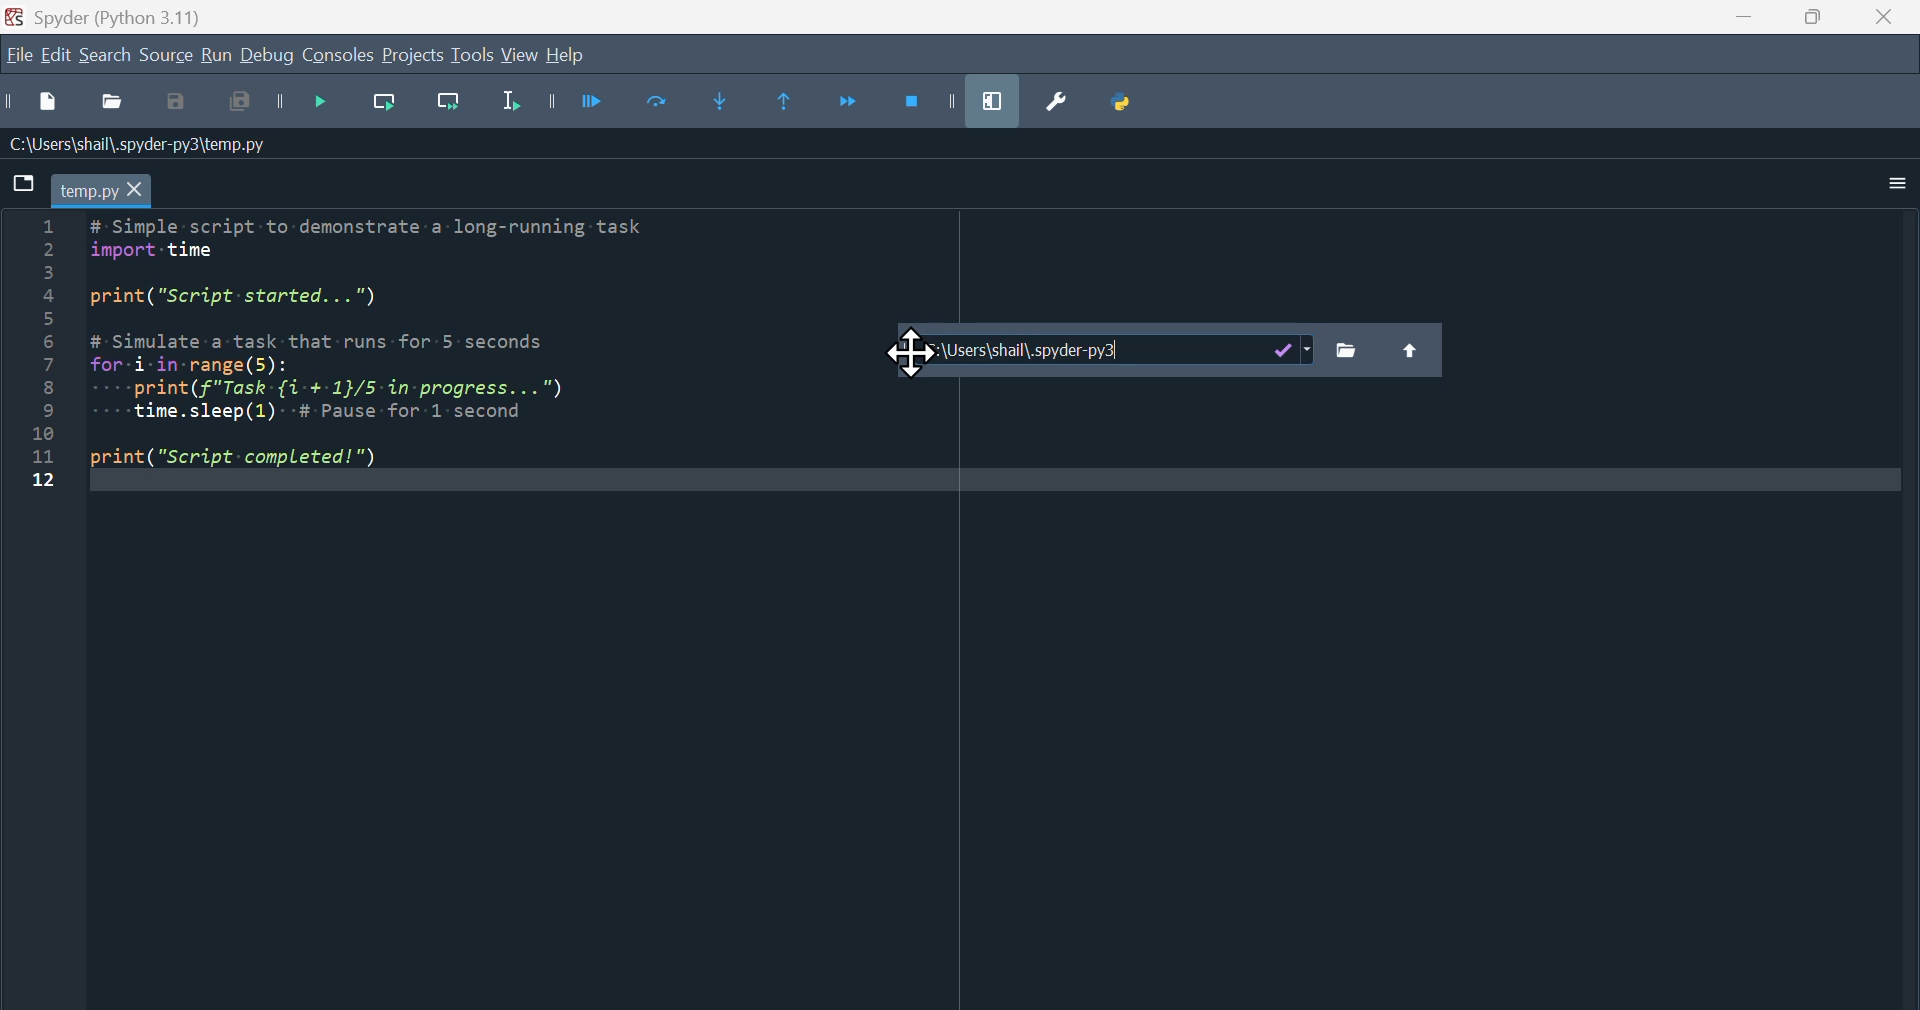 Image resolution: width=1920 pixels, height=1010 pixels. I want to click on Upload file, so click(1411, 347).